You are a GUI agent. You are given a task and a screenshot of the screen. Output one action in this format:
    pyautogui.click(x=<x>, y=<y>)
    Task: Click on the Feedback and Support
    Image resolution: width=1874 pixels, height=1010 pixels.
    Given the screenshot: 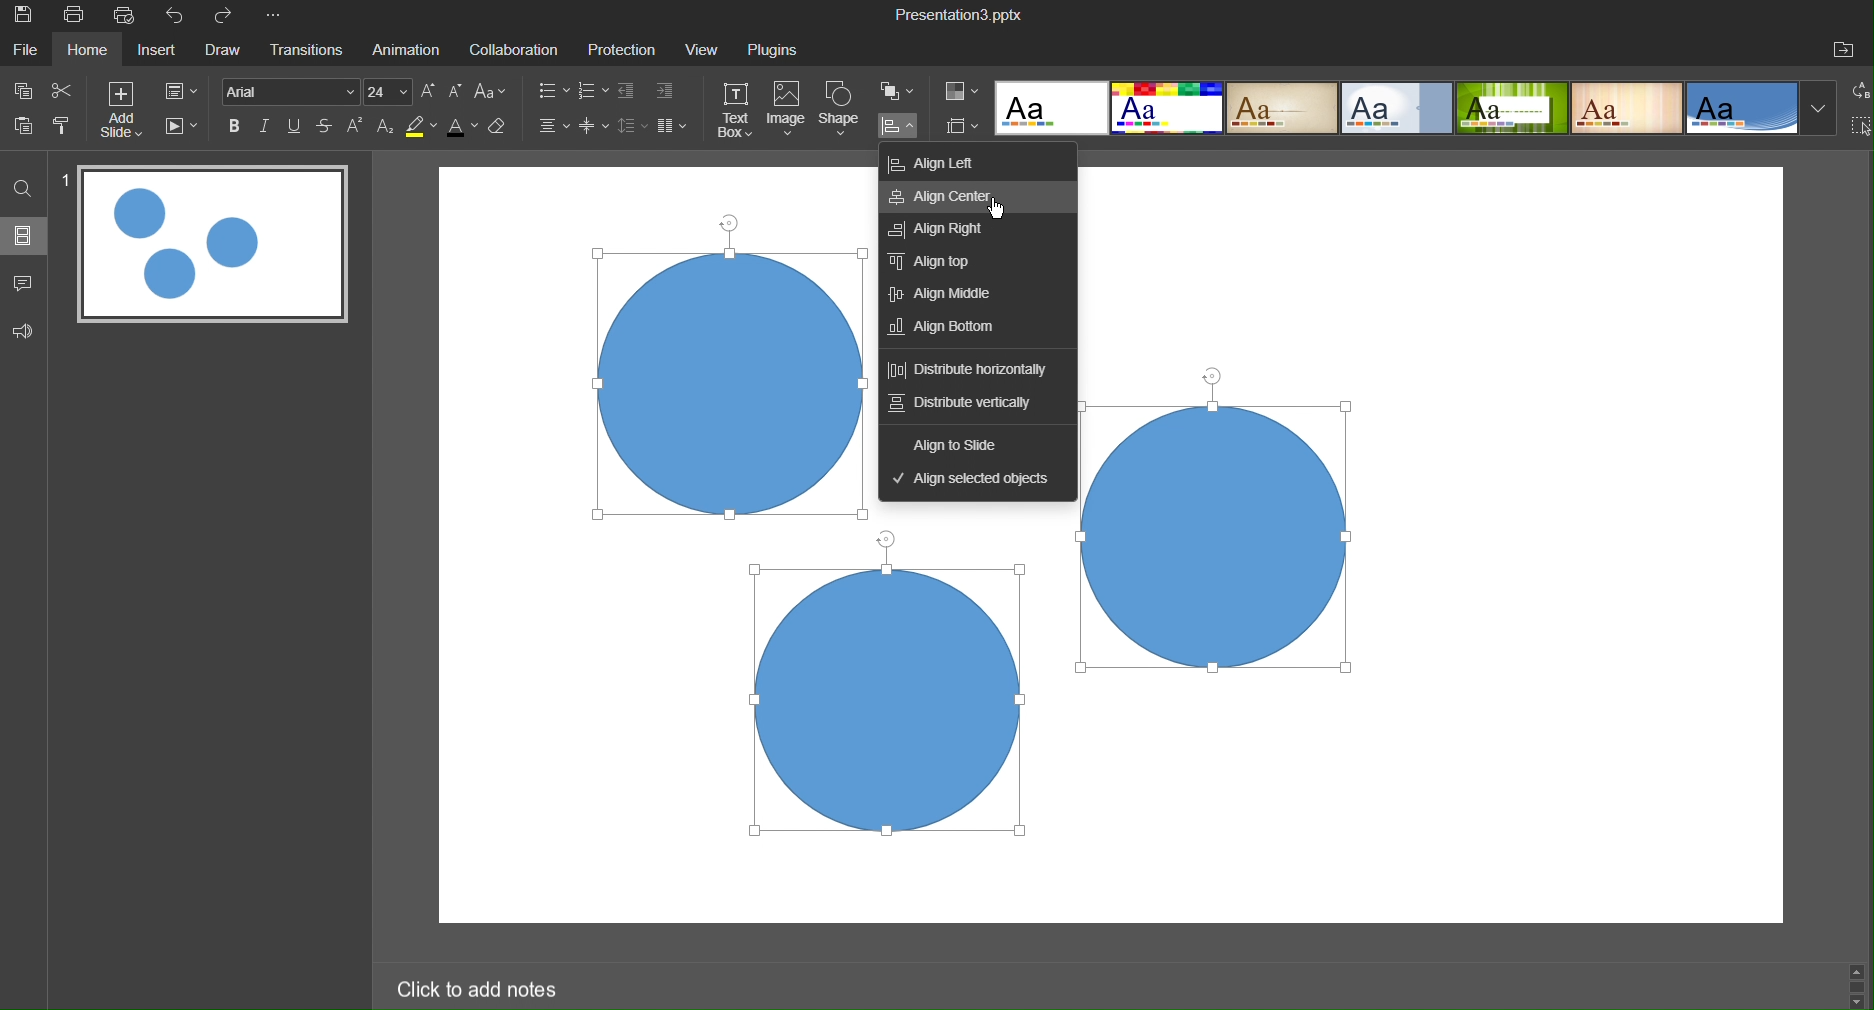 What is the action you would take?
    pyautogui.click(x=22, y=329)
    